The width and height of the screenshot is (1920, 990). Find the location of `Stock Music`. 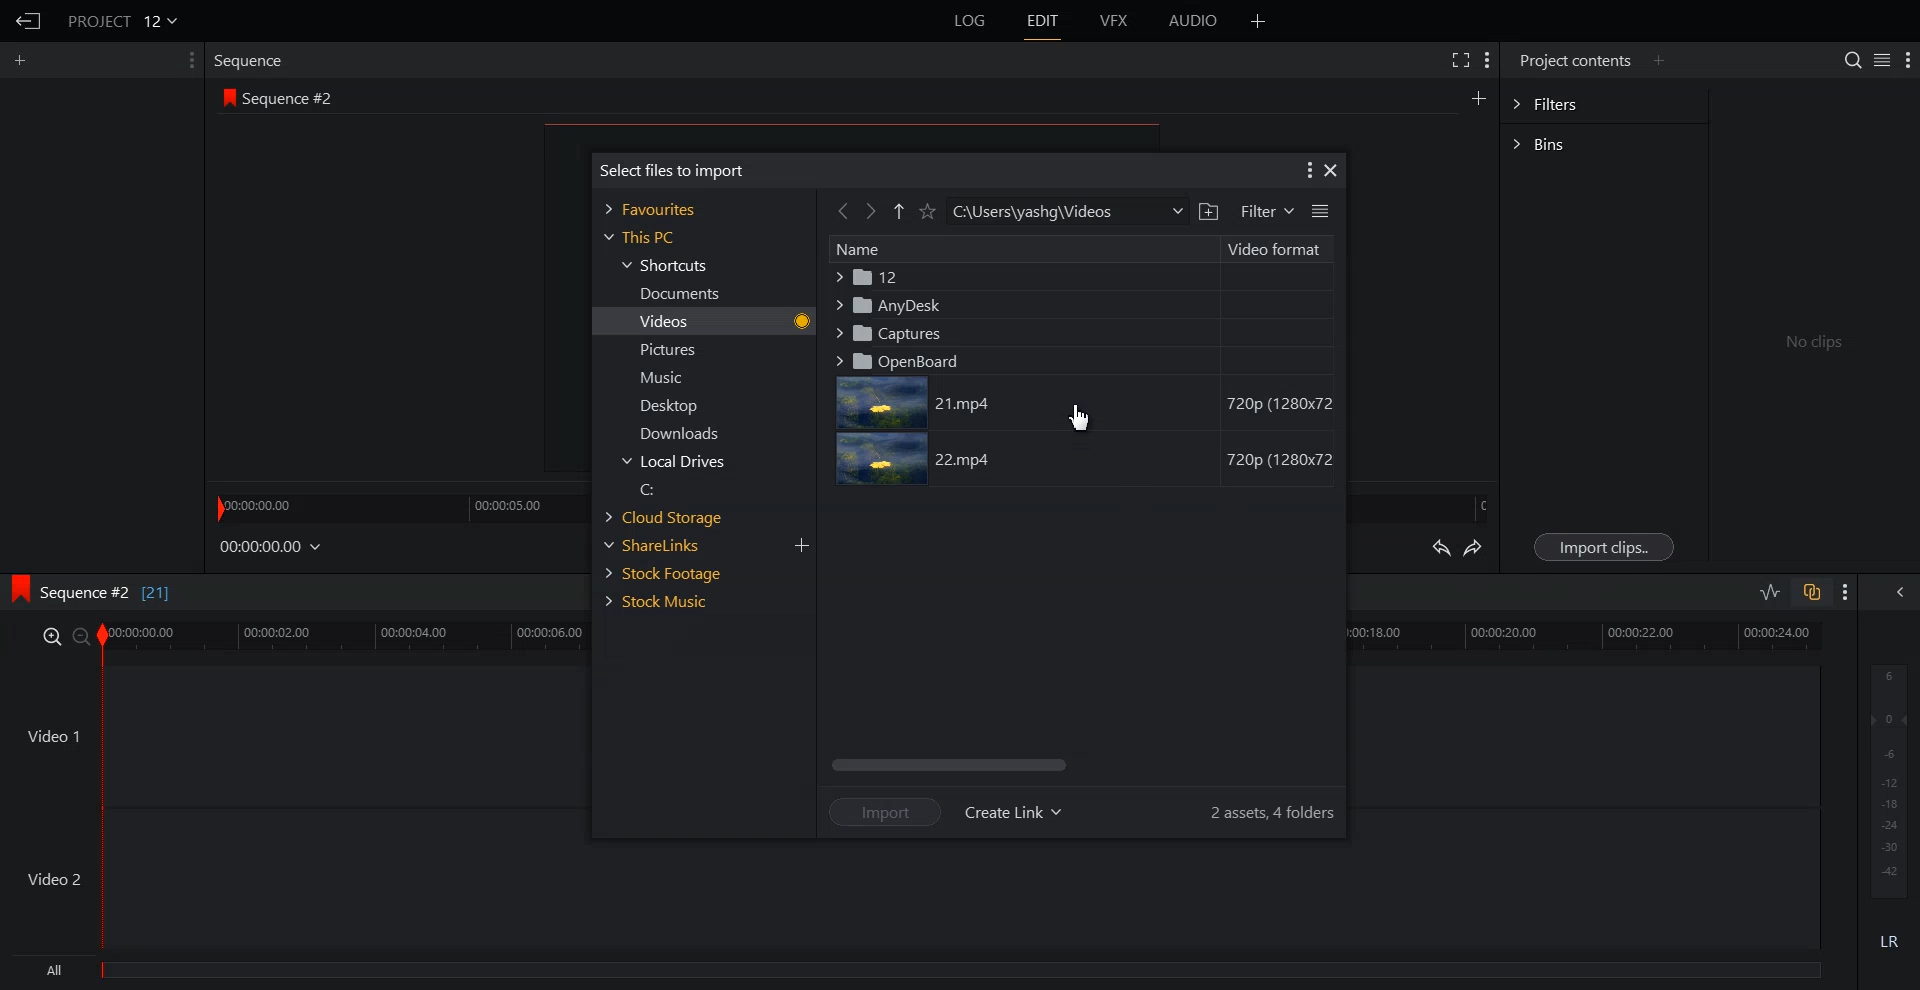

Stock Music is located at coordinates (671, 601).